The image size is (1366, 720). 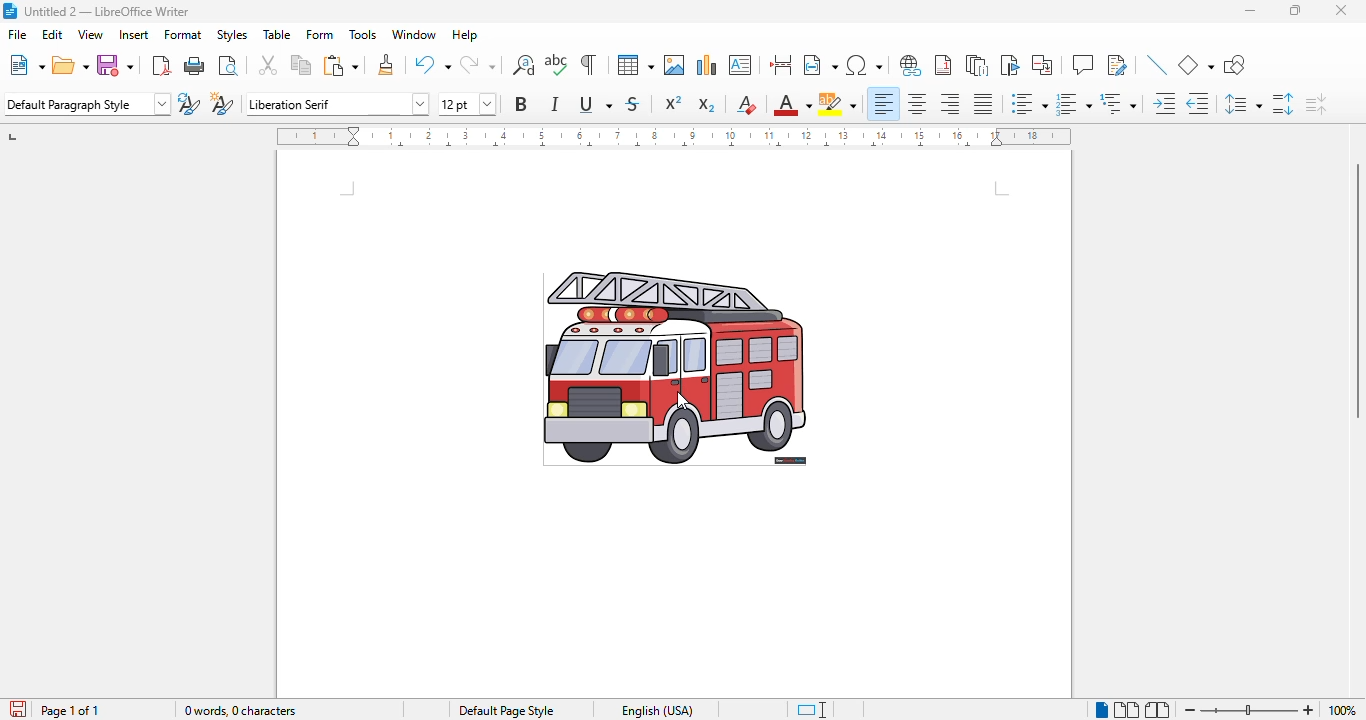 What do you see at coordinates (363, 35) in the screenshot?
I see `tools` at bounding box center [363, 35].